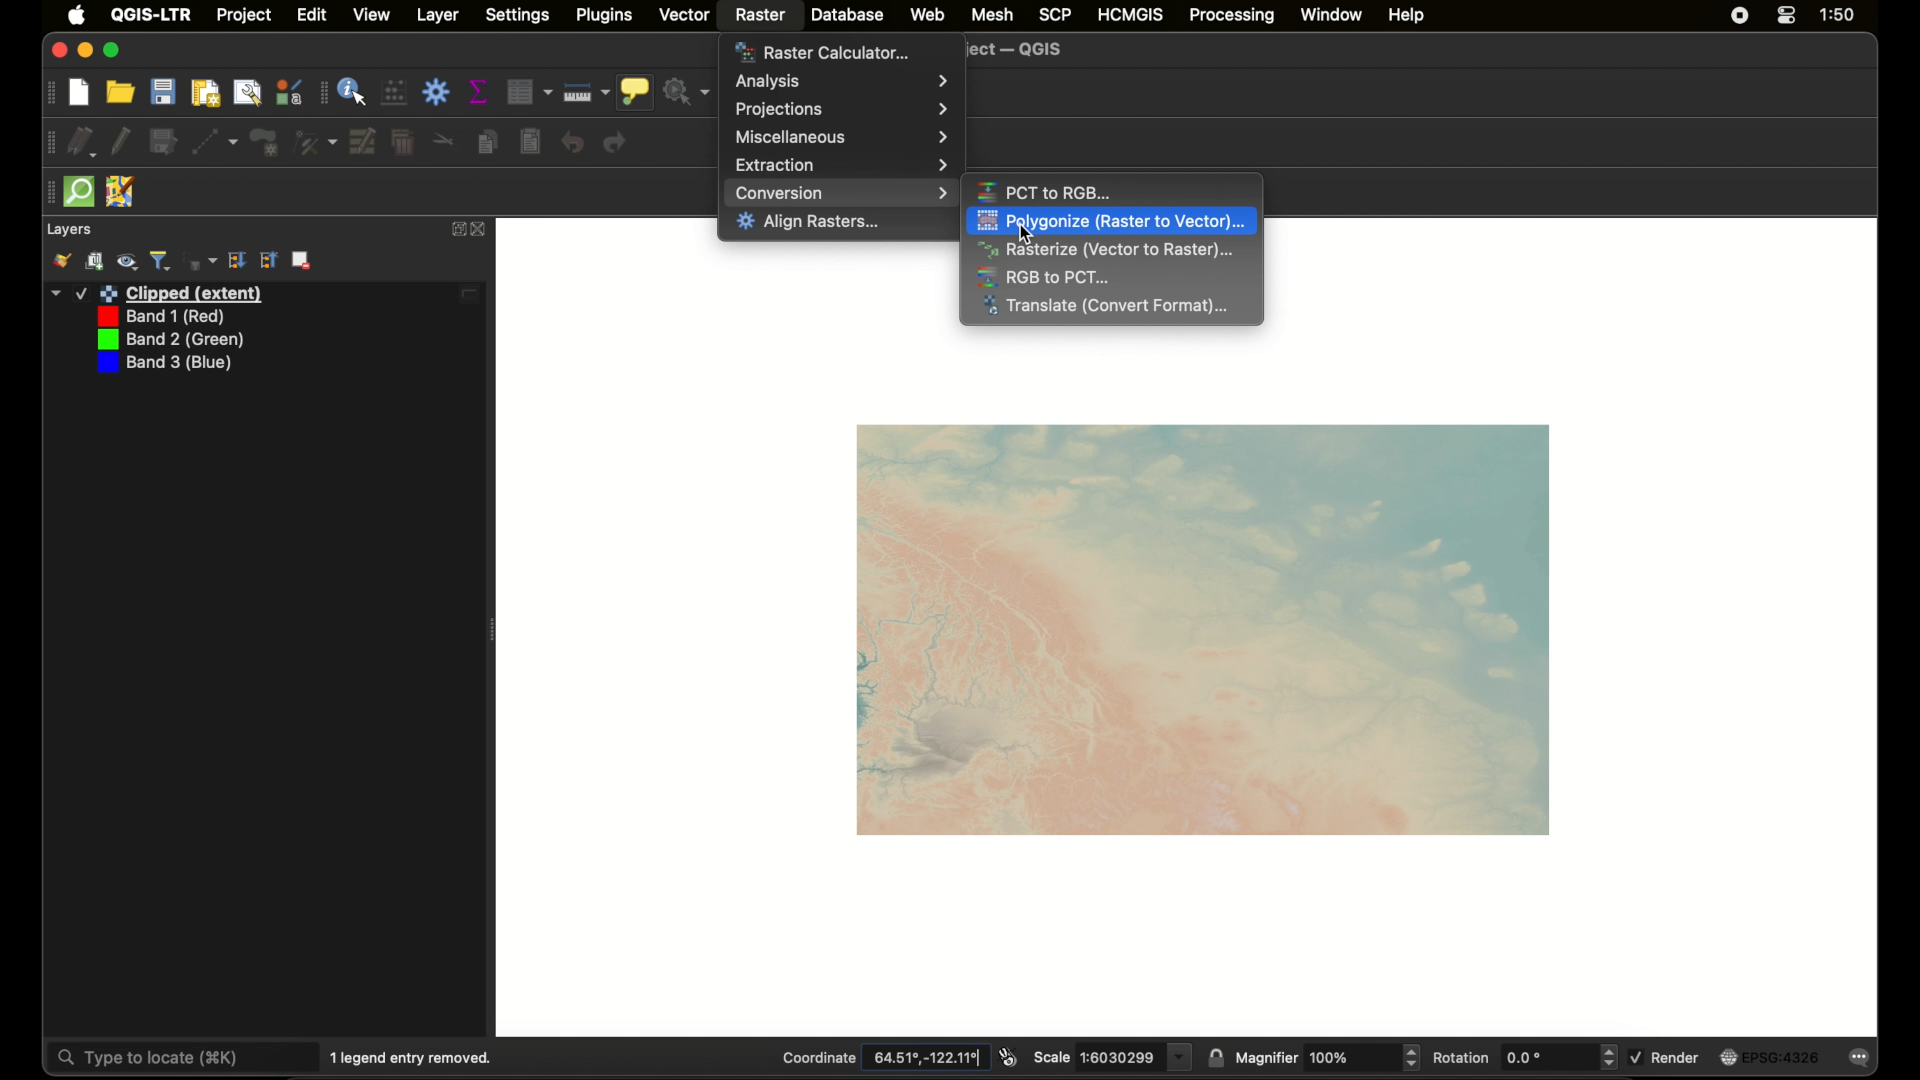  I want to click on expand all, so click(269, 260).